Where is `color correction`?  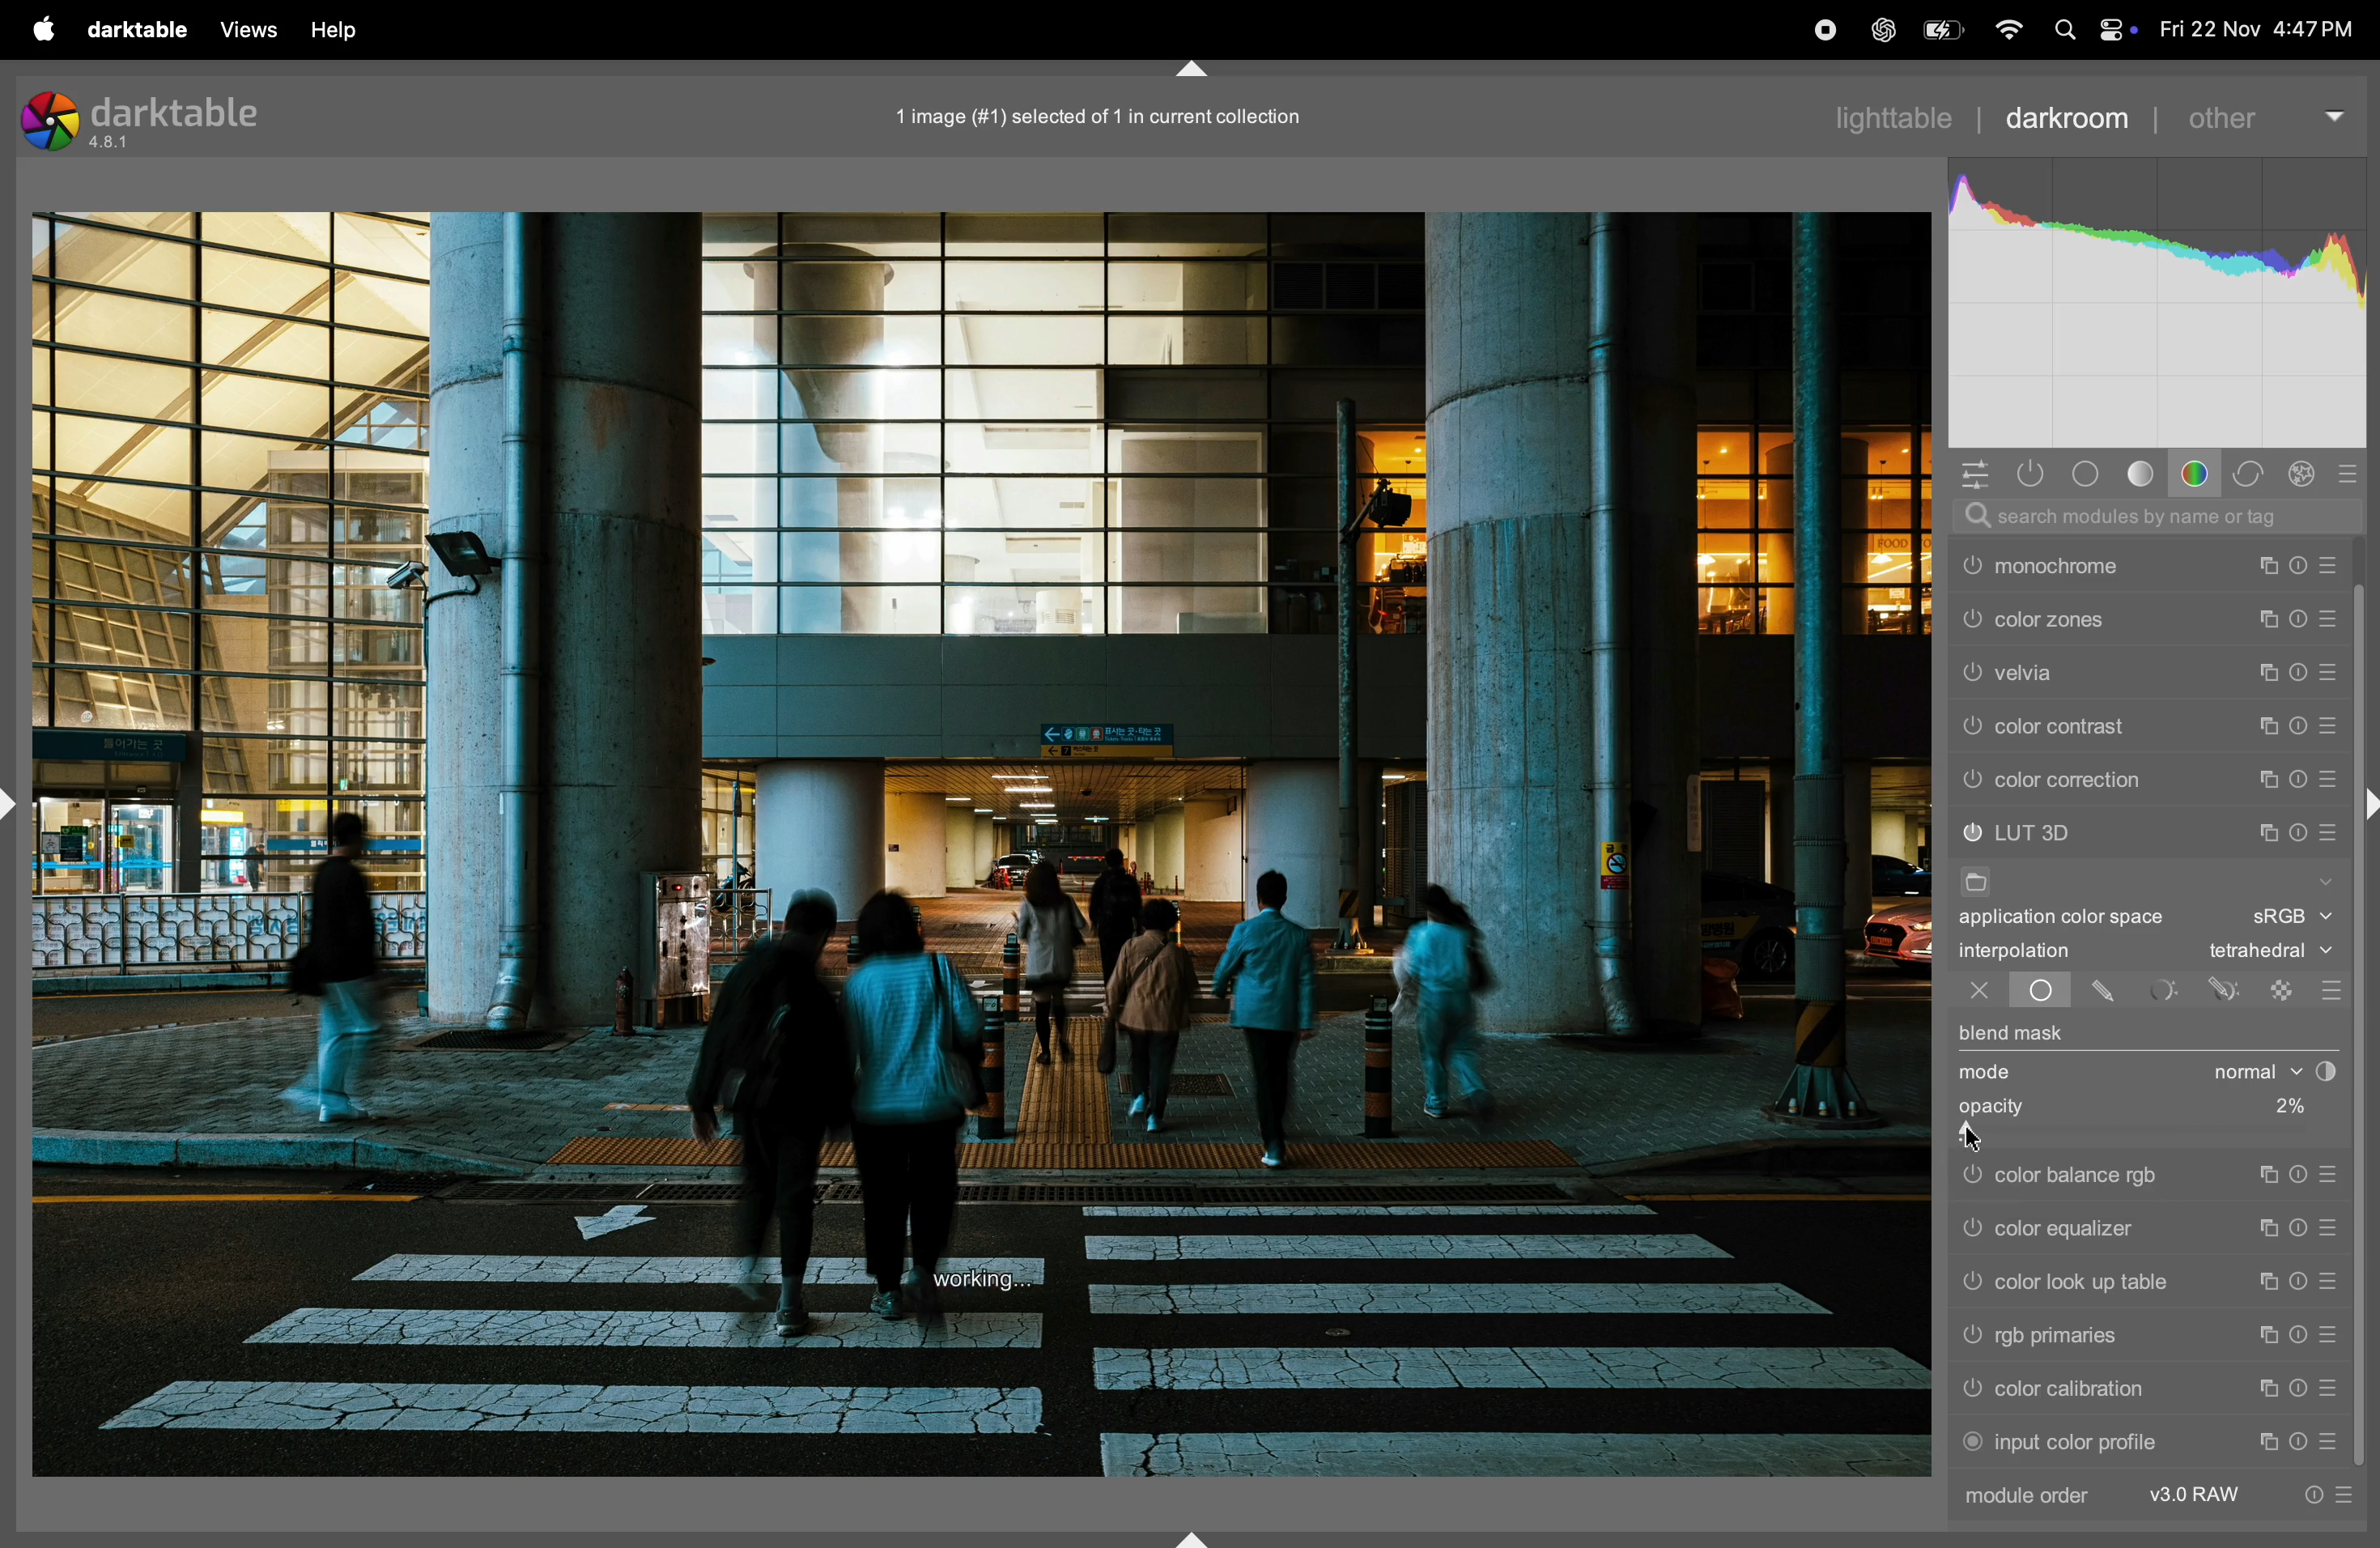 color correction is located at coordinates (2116, 780).